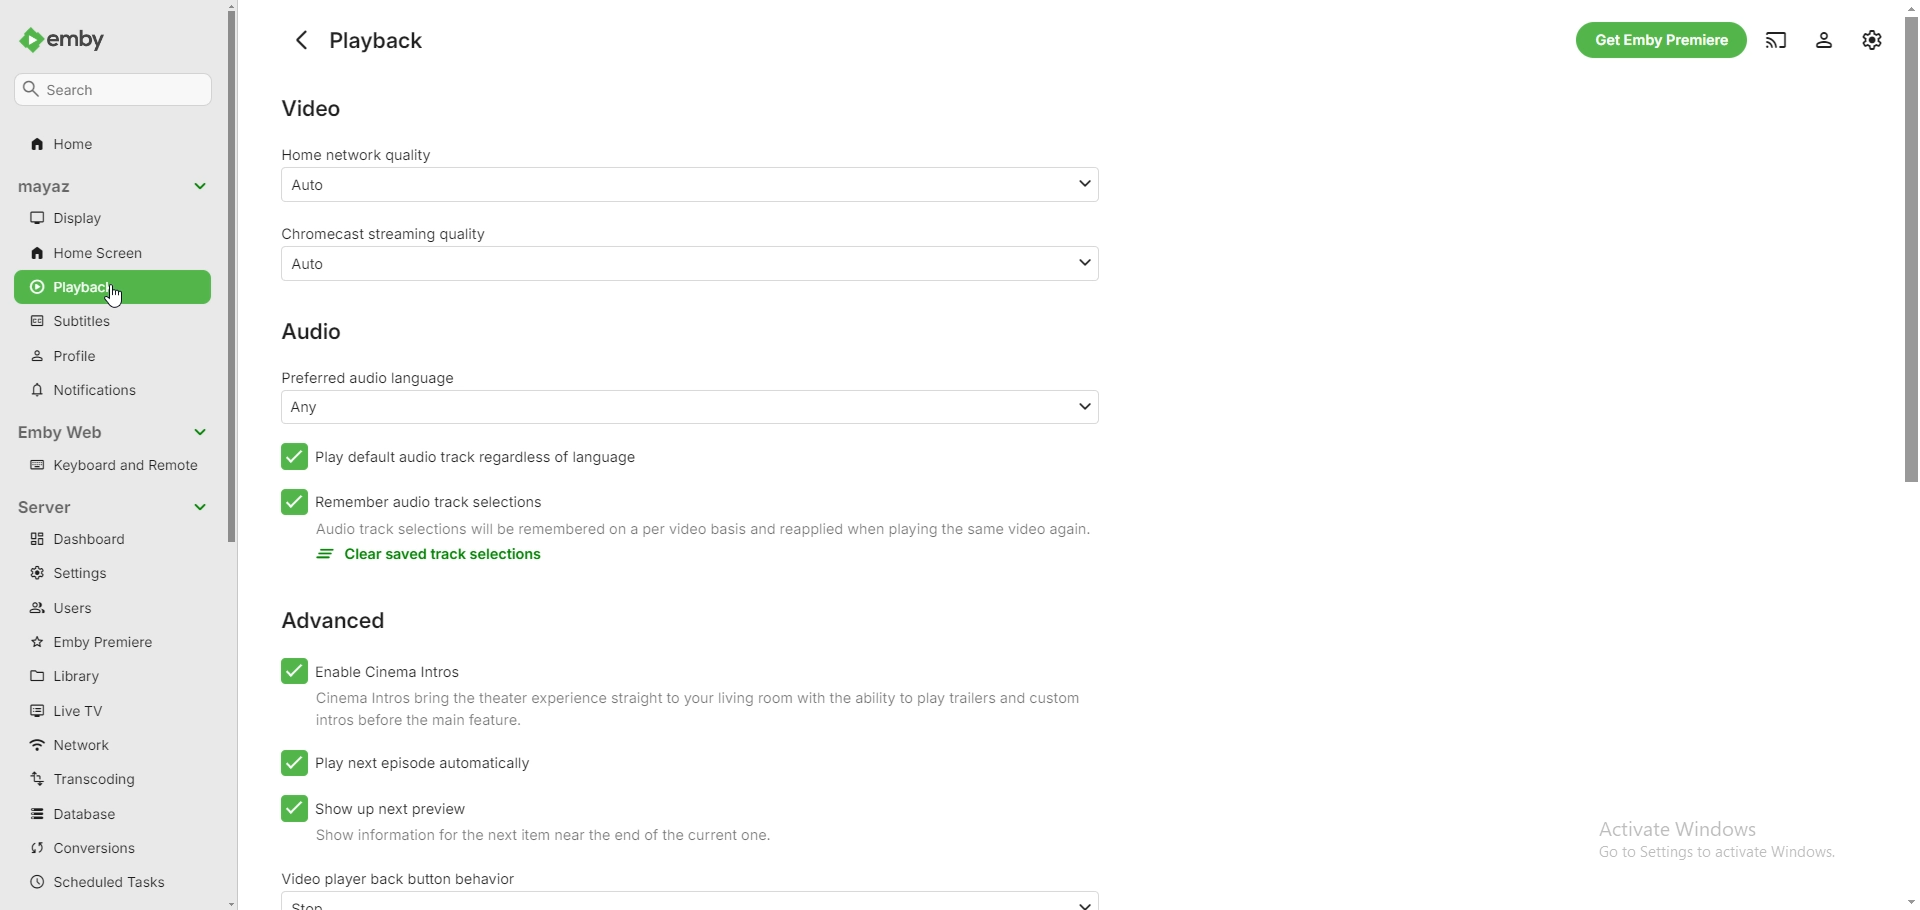 This screenshot has height=910, width=1920. What do you see at coordinates (413, 502) in the screenshot?
I see `remember audio track selections` at bounding box center [413, 502].